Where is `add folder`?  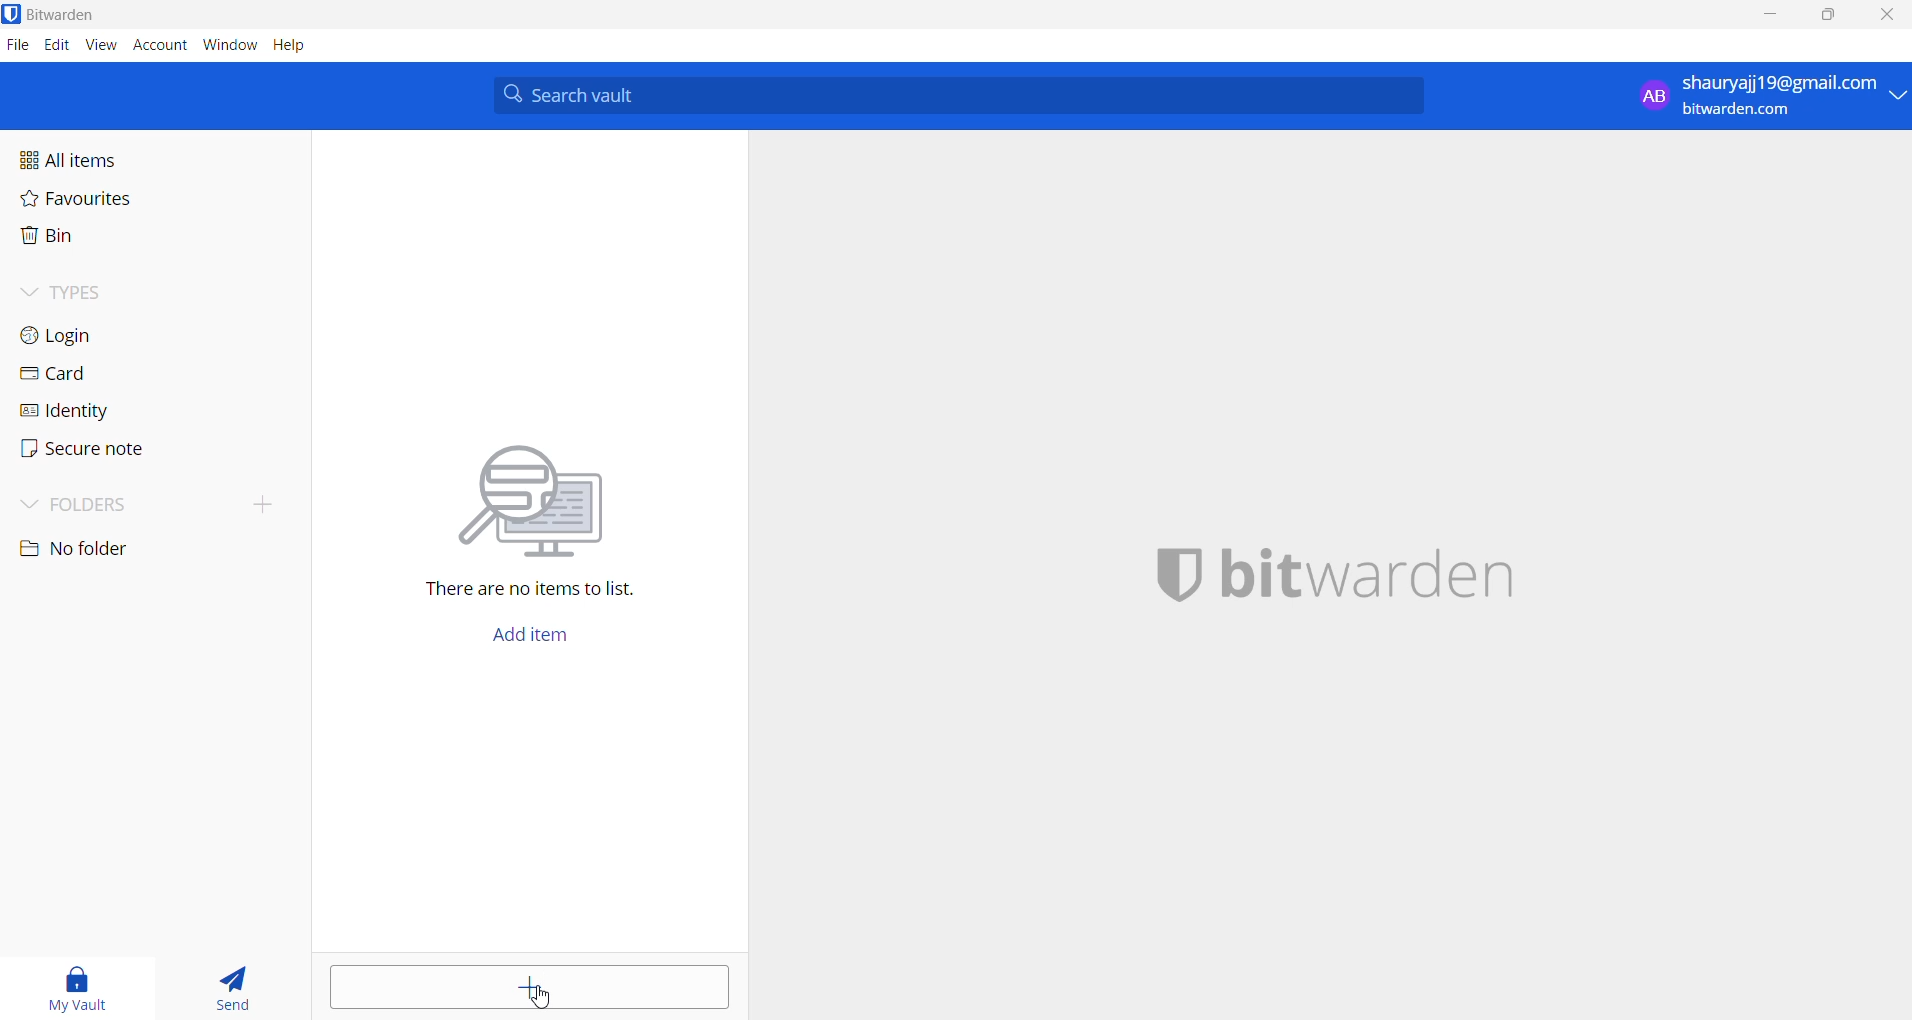
add folder is located at coordinates (254, 503).